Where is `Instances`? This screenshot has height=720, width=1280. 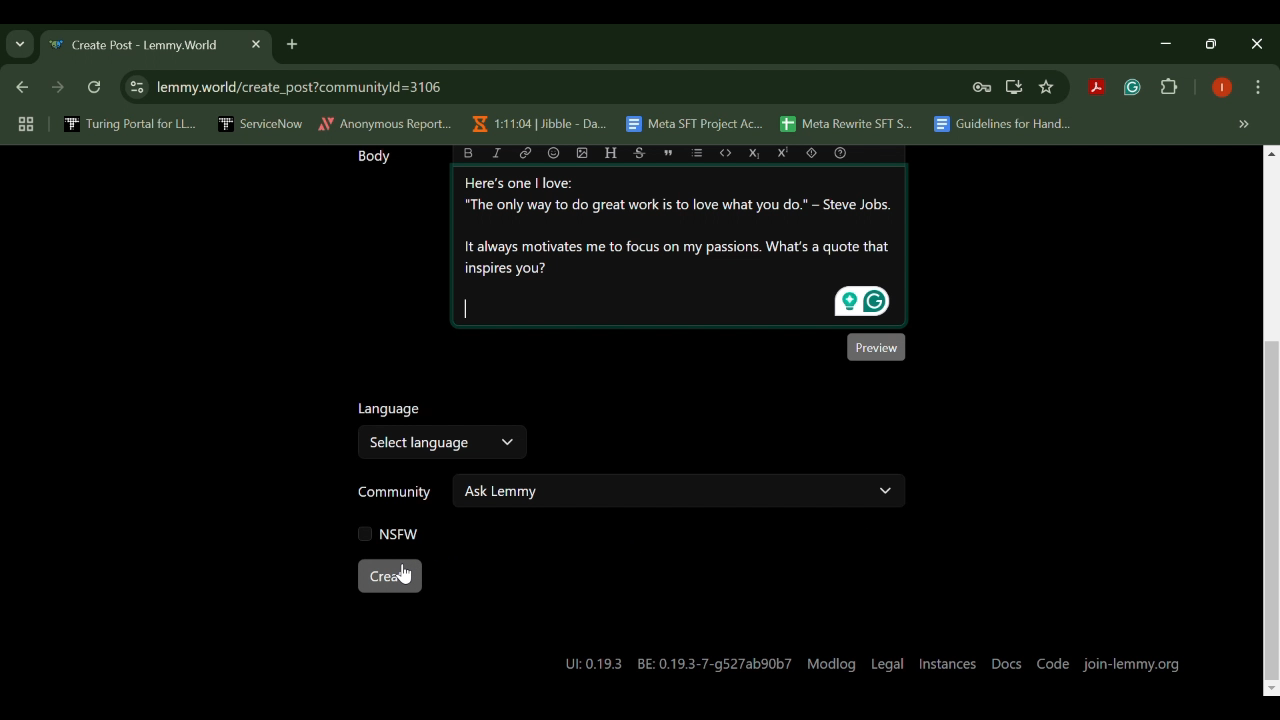 Instances is located at coordinates (946, 662).